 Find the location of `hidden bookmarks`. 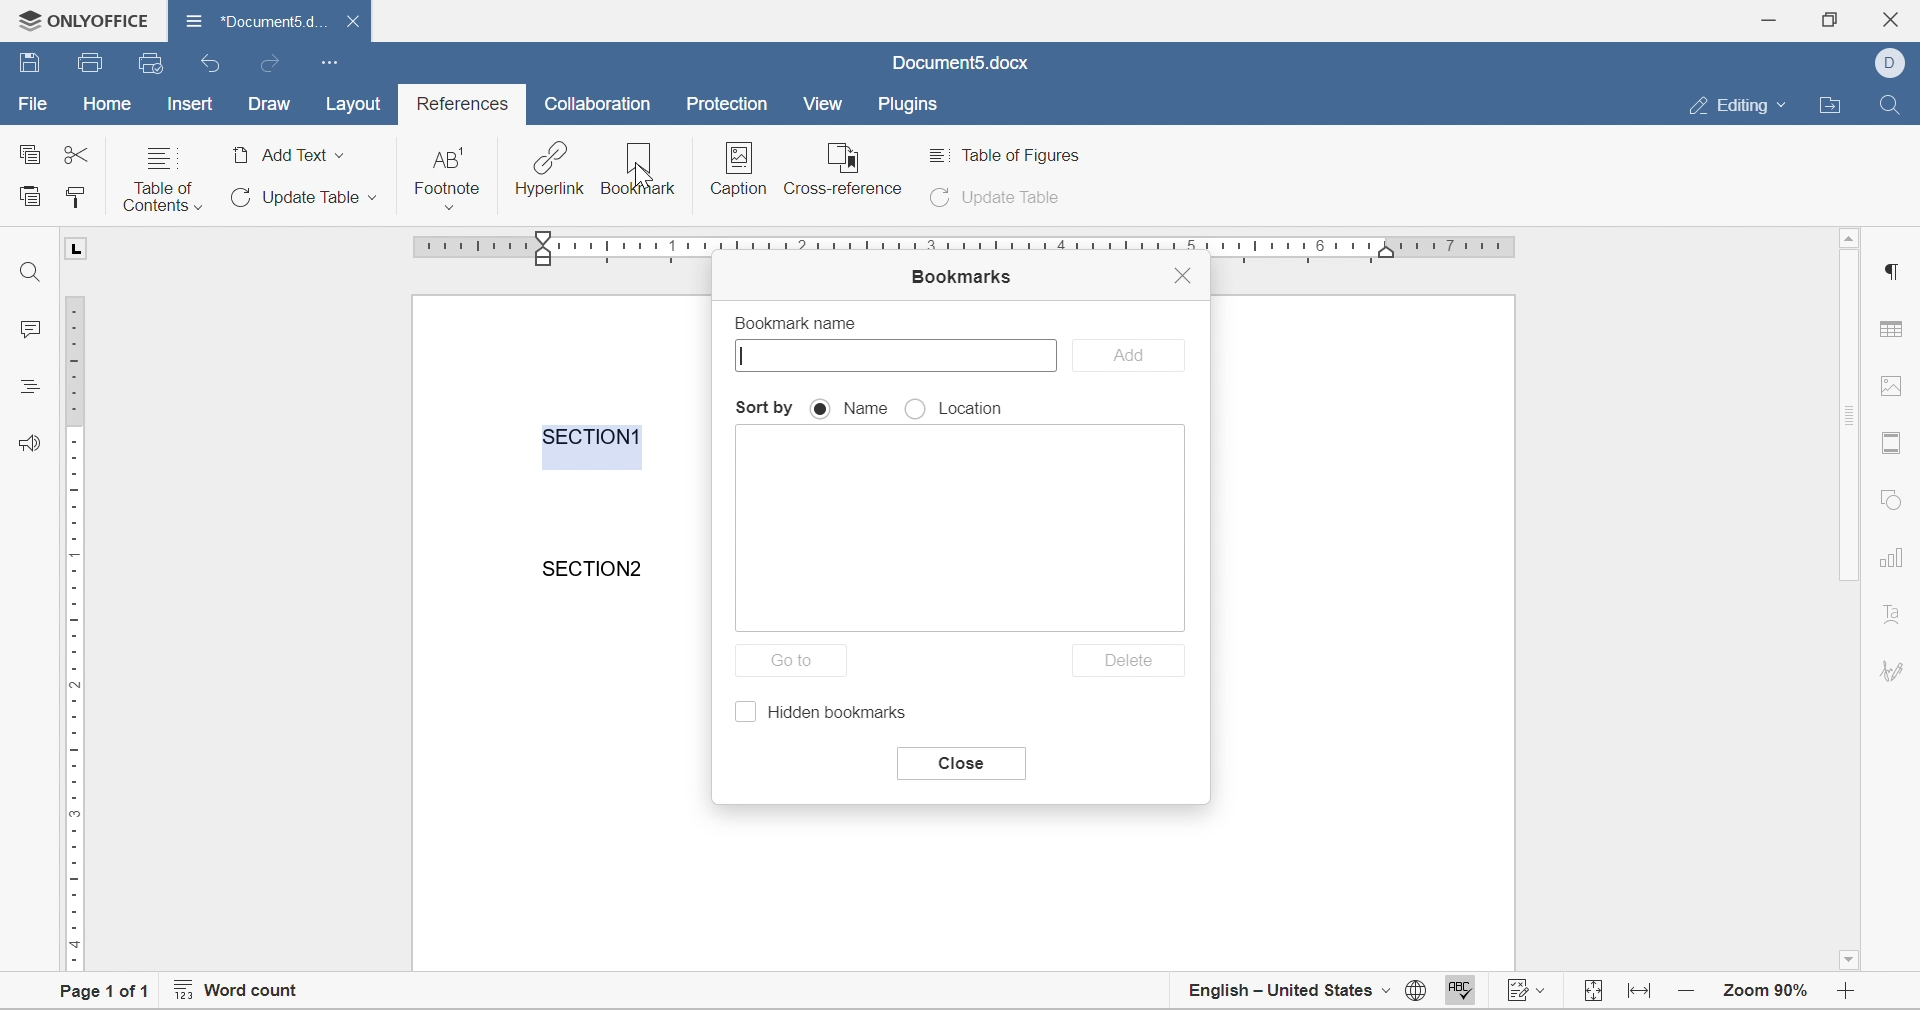

hidden bookmarks is located at coordinates (826, 714).